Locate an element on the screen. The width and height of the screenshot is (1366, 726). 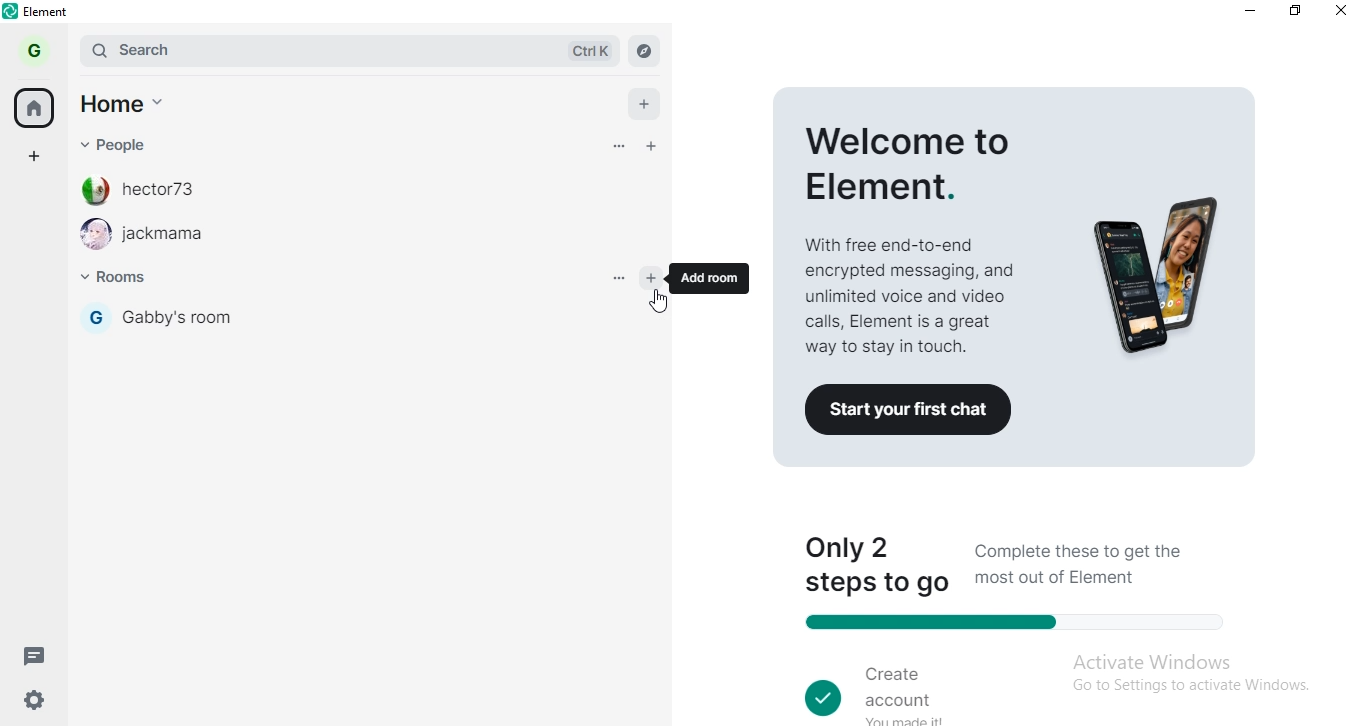
room is located at coordinates (170, 236).